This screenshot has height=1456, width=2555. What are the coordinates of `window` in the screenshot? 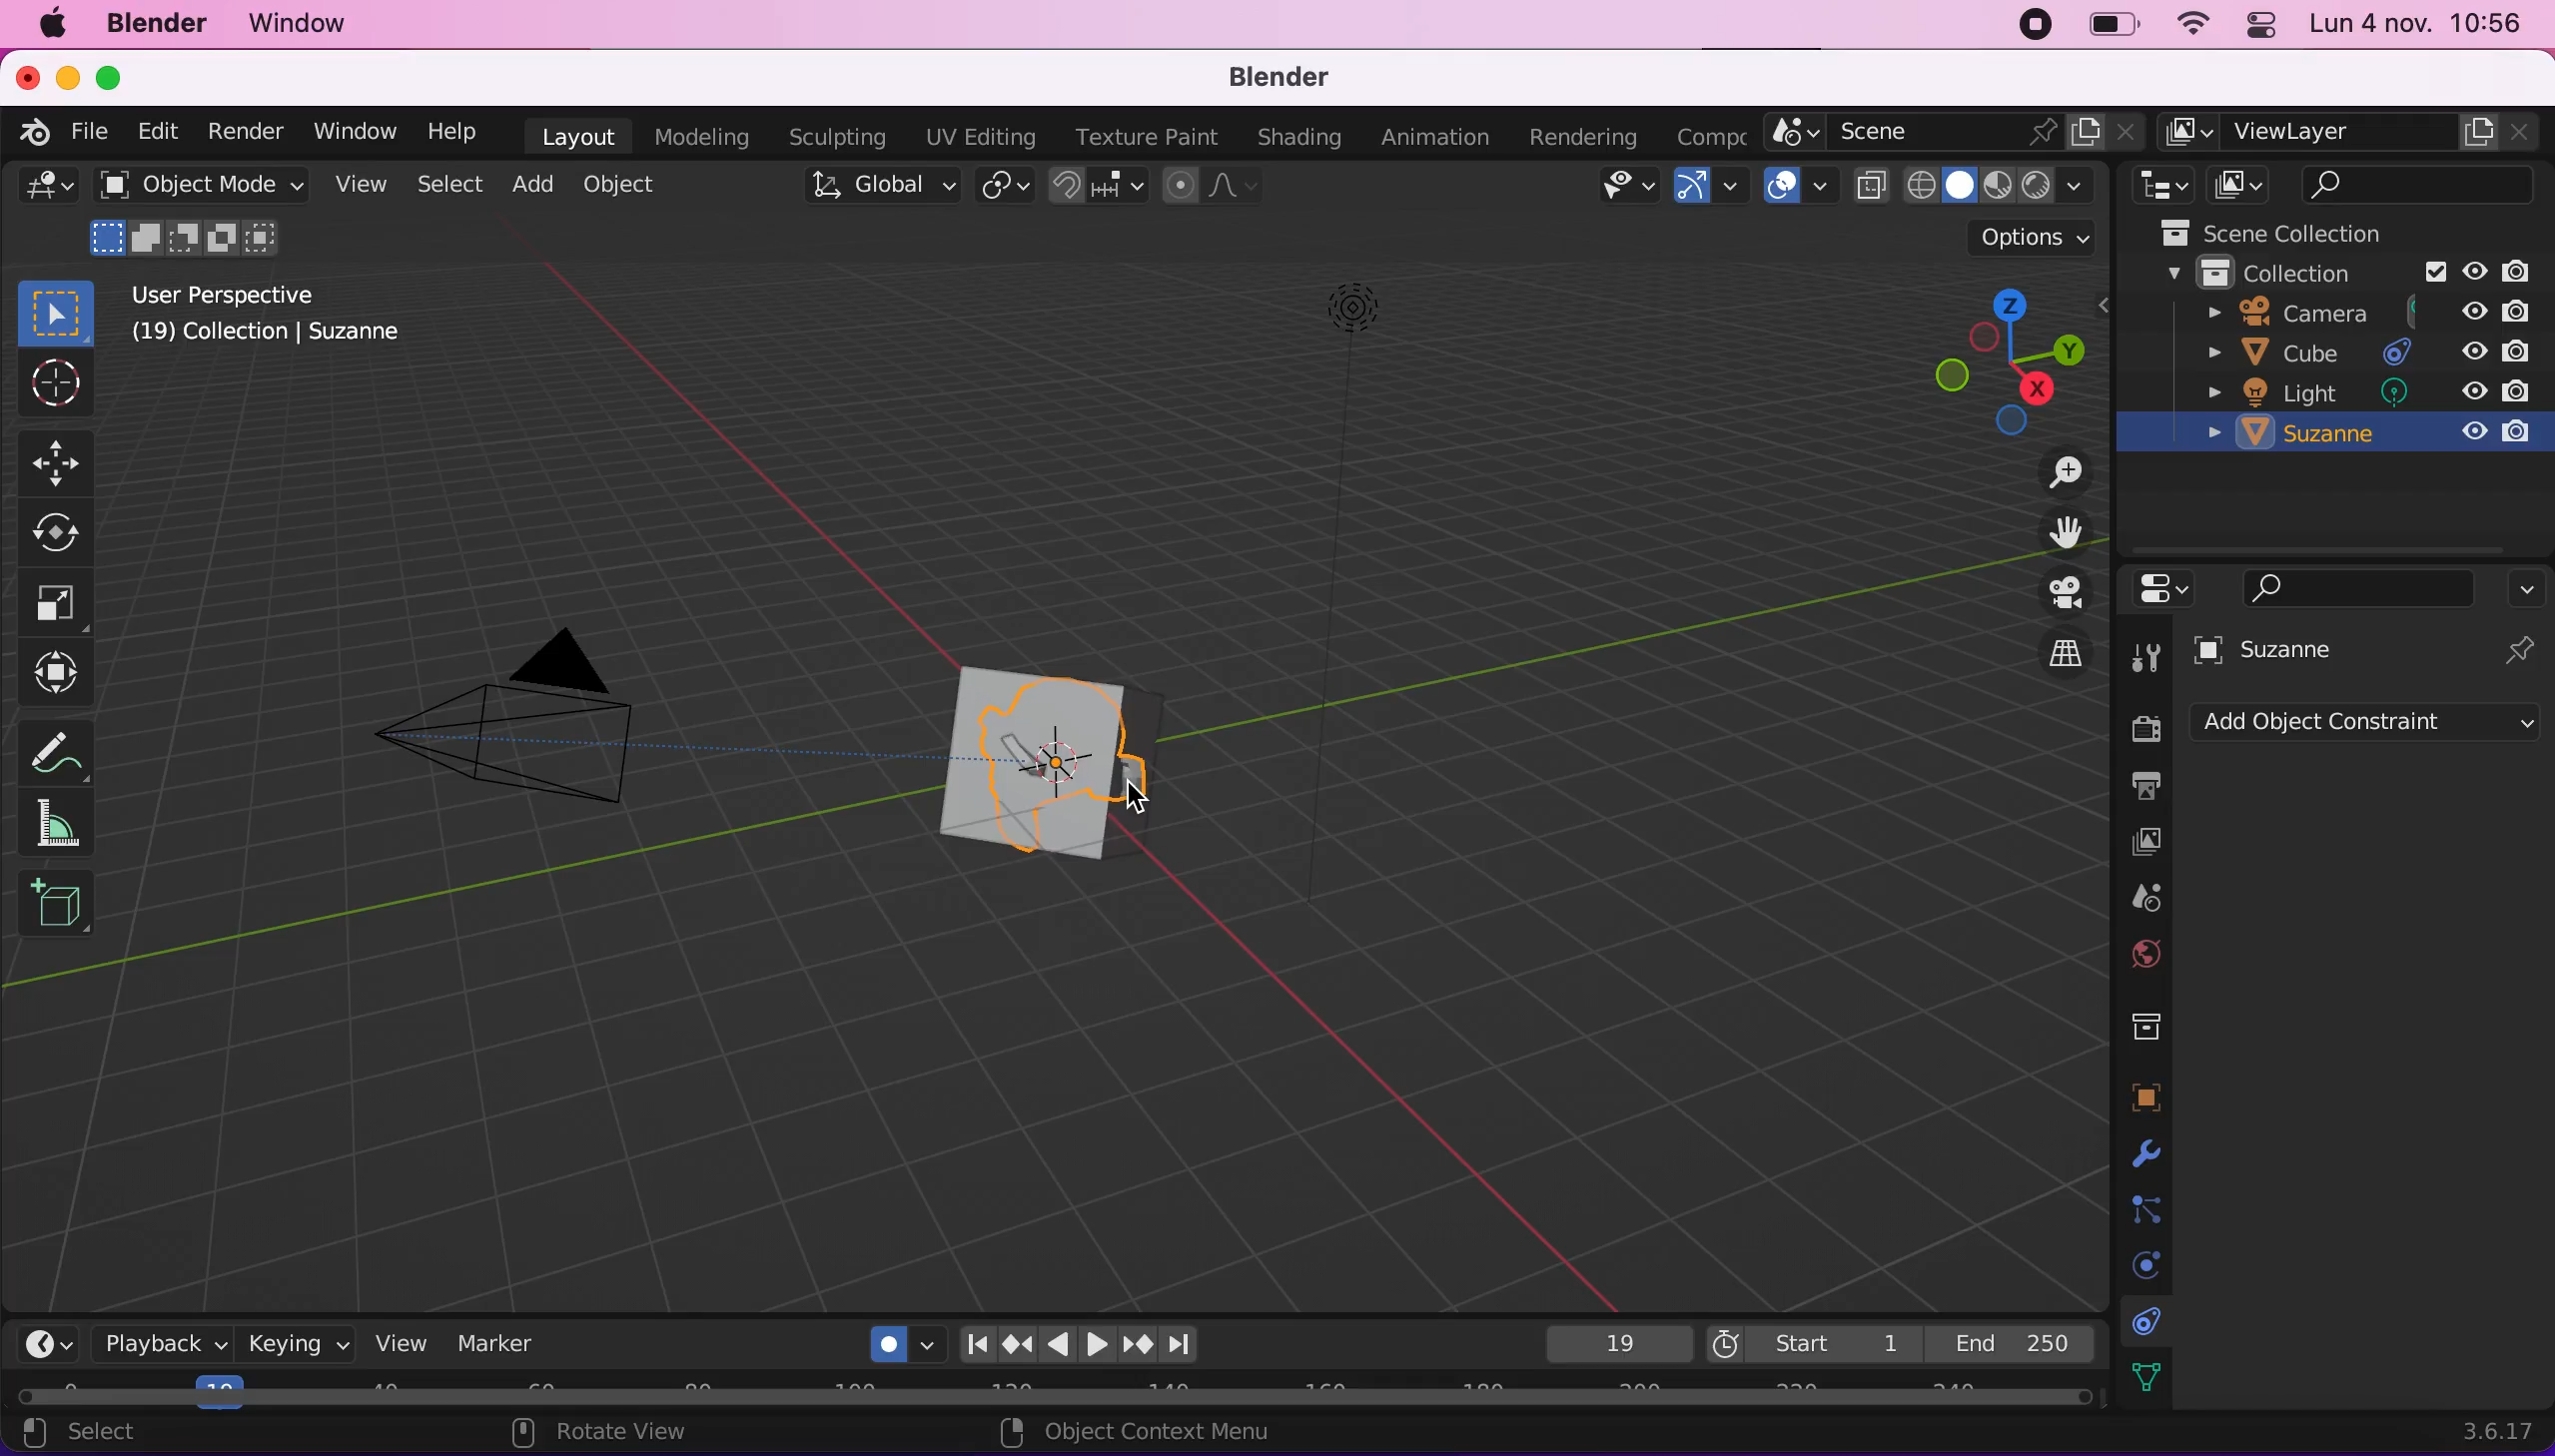 It's located at (299, 25).